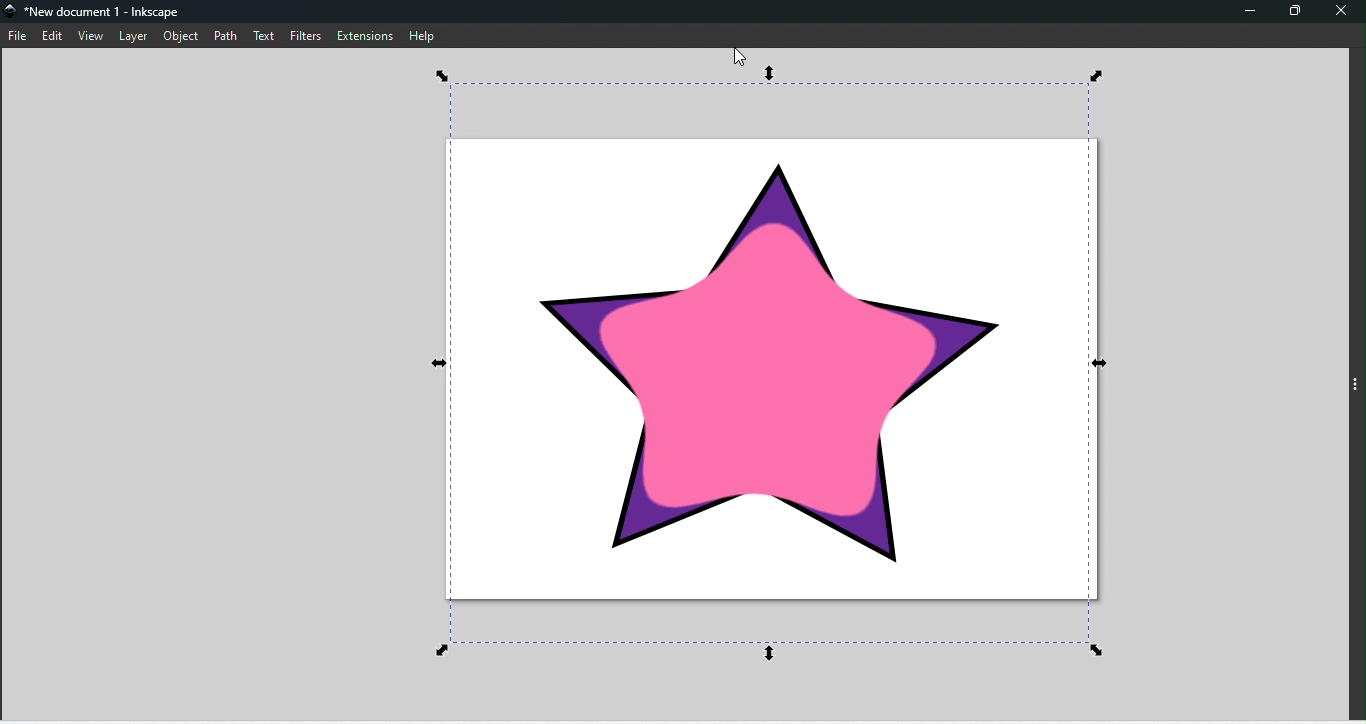 This screenshot has height=724, width=1366. I want to click on Close, so click(1340, 10).